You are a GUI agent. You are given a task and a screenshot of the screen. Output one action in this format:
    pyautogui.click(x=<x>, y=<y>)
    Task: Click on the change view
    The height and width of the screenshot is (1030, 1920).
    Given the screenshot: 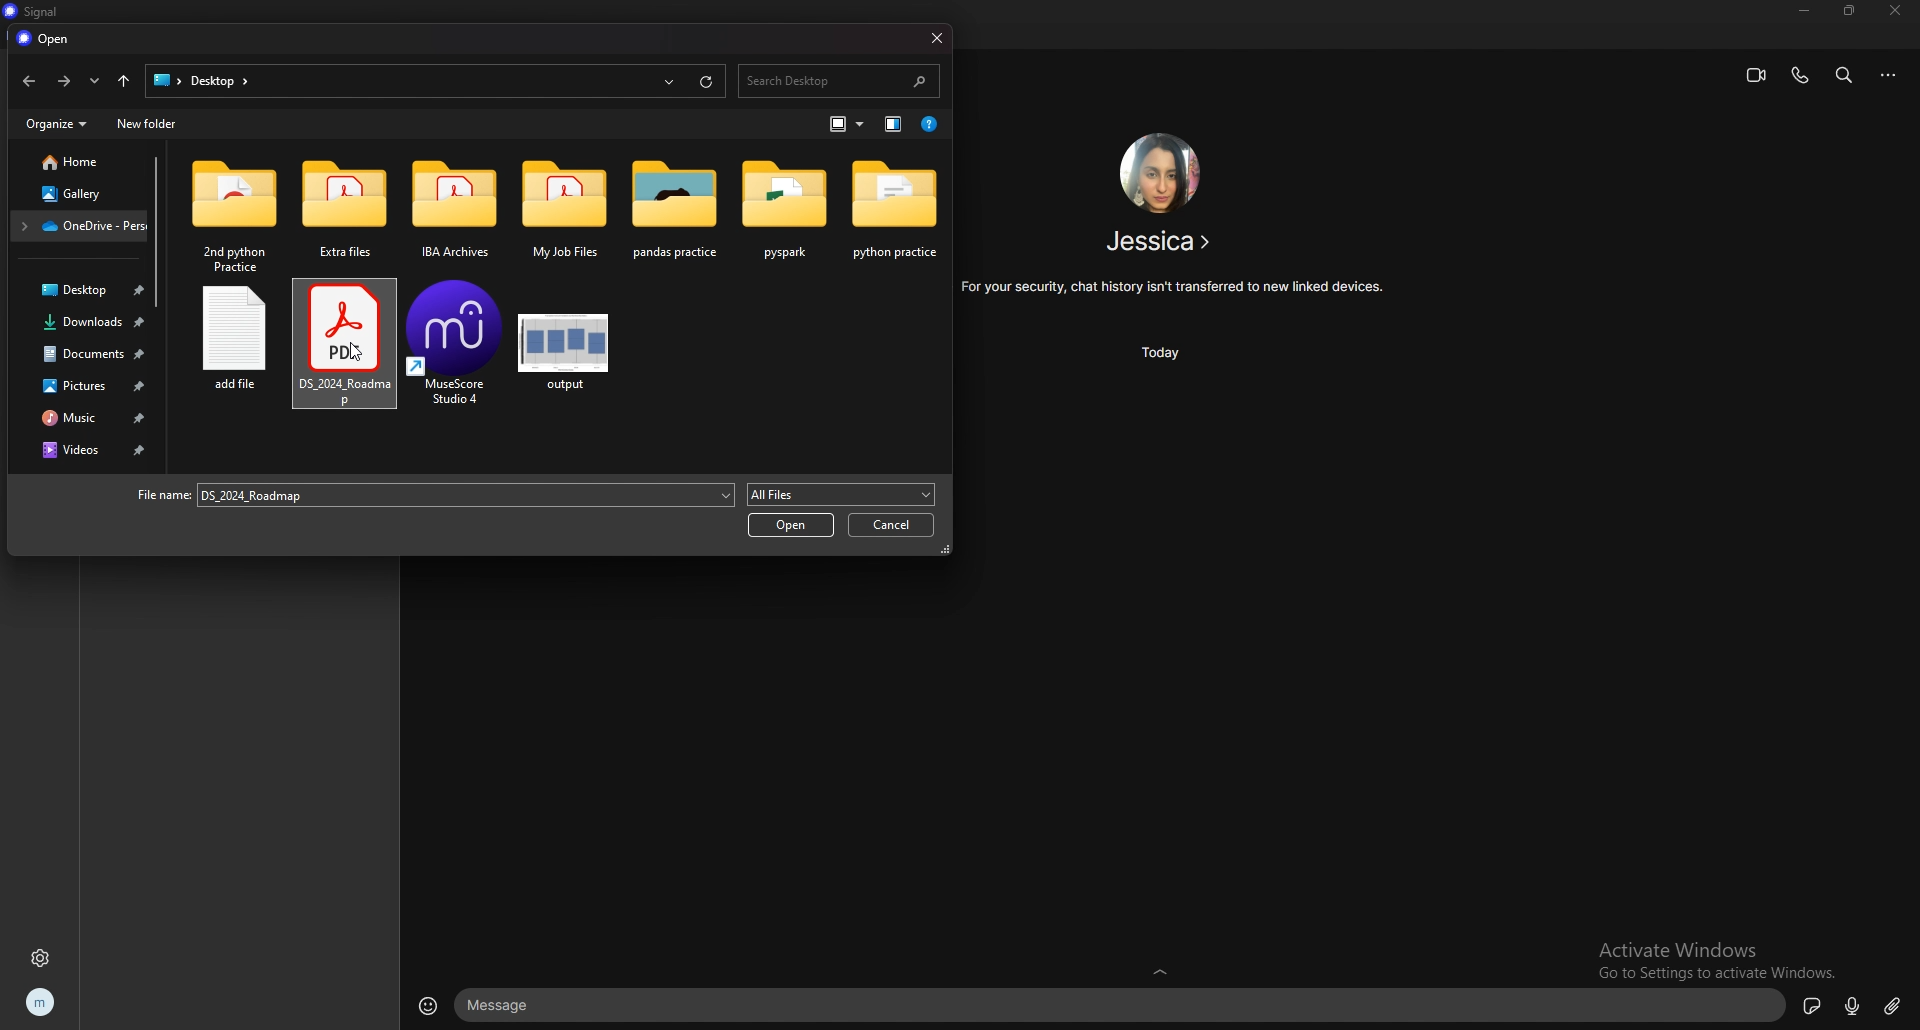 What is the action you would take?
    pyautogui.click(x=849, y=124)
    